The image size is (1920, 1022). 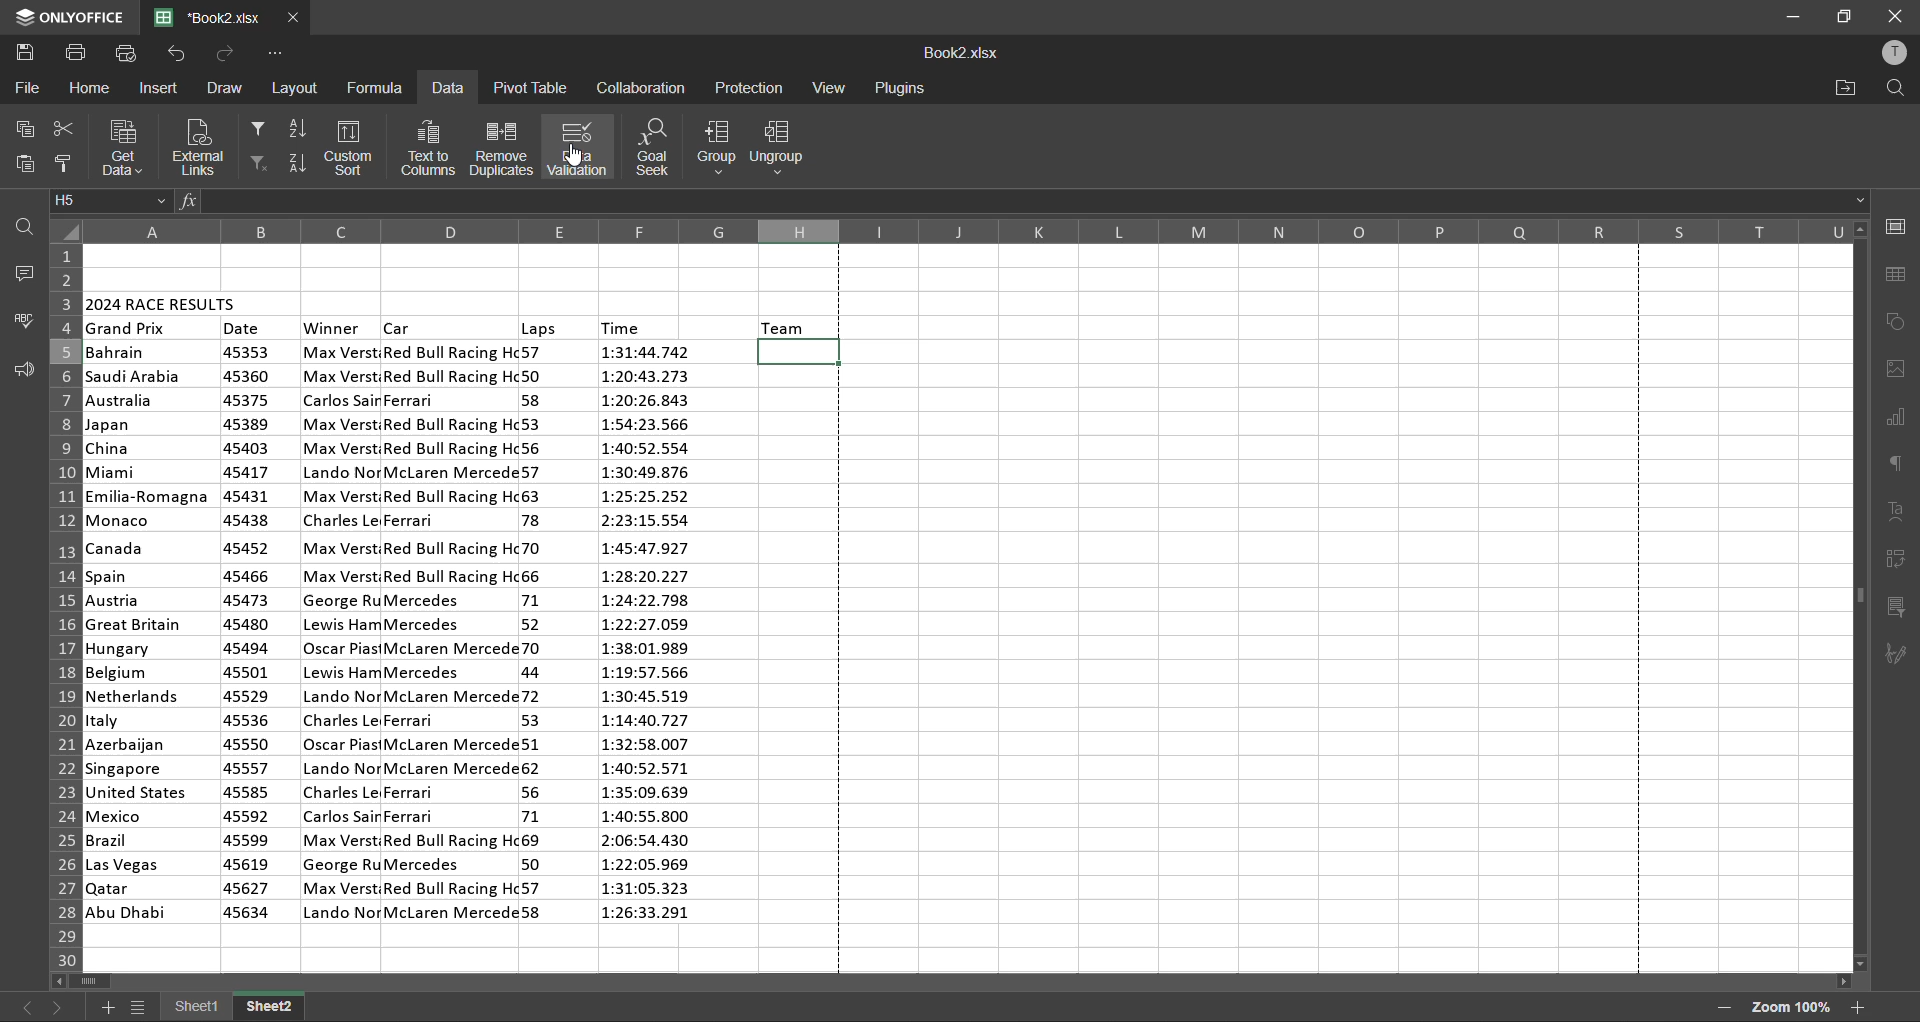 What do you see at coordinates (1901, 462) in the screenshot?
I see `paragraph` at bounding box center [1901, 462].